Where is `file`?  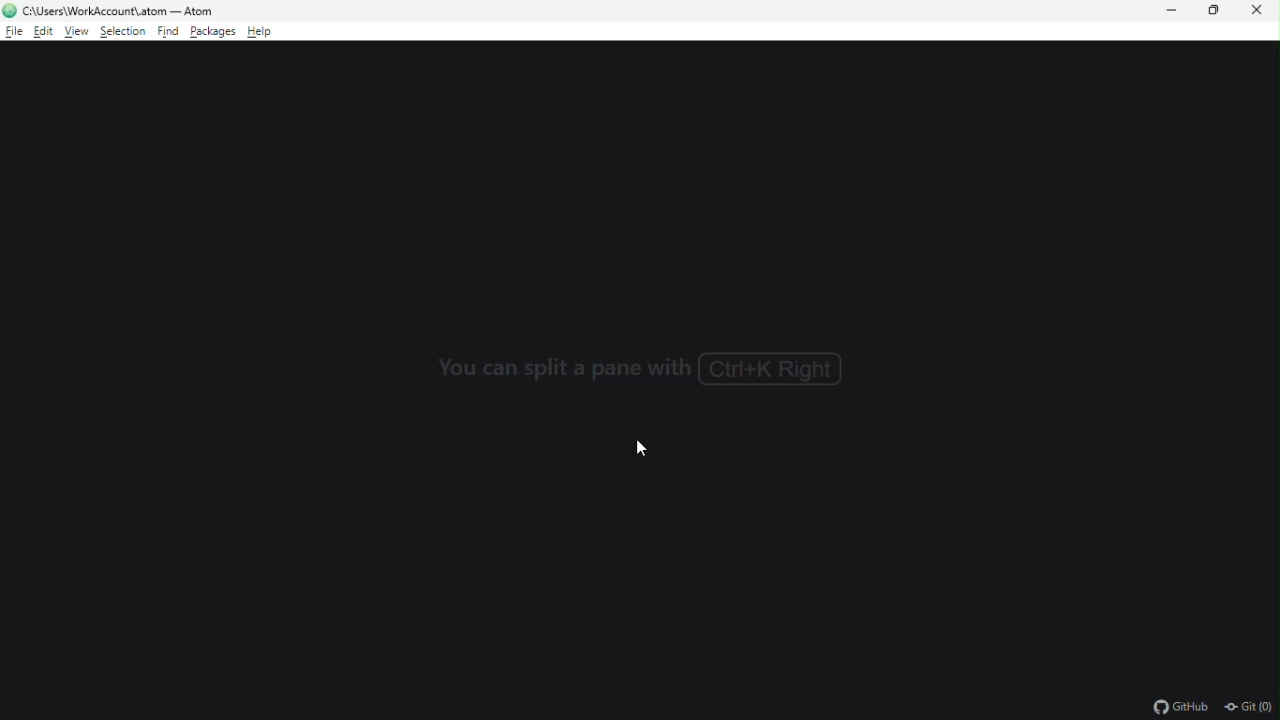
file is located at coordinates (14, 31).